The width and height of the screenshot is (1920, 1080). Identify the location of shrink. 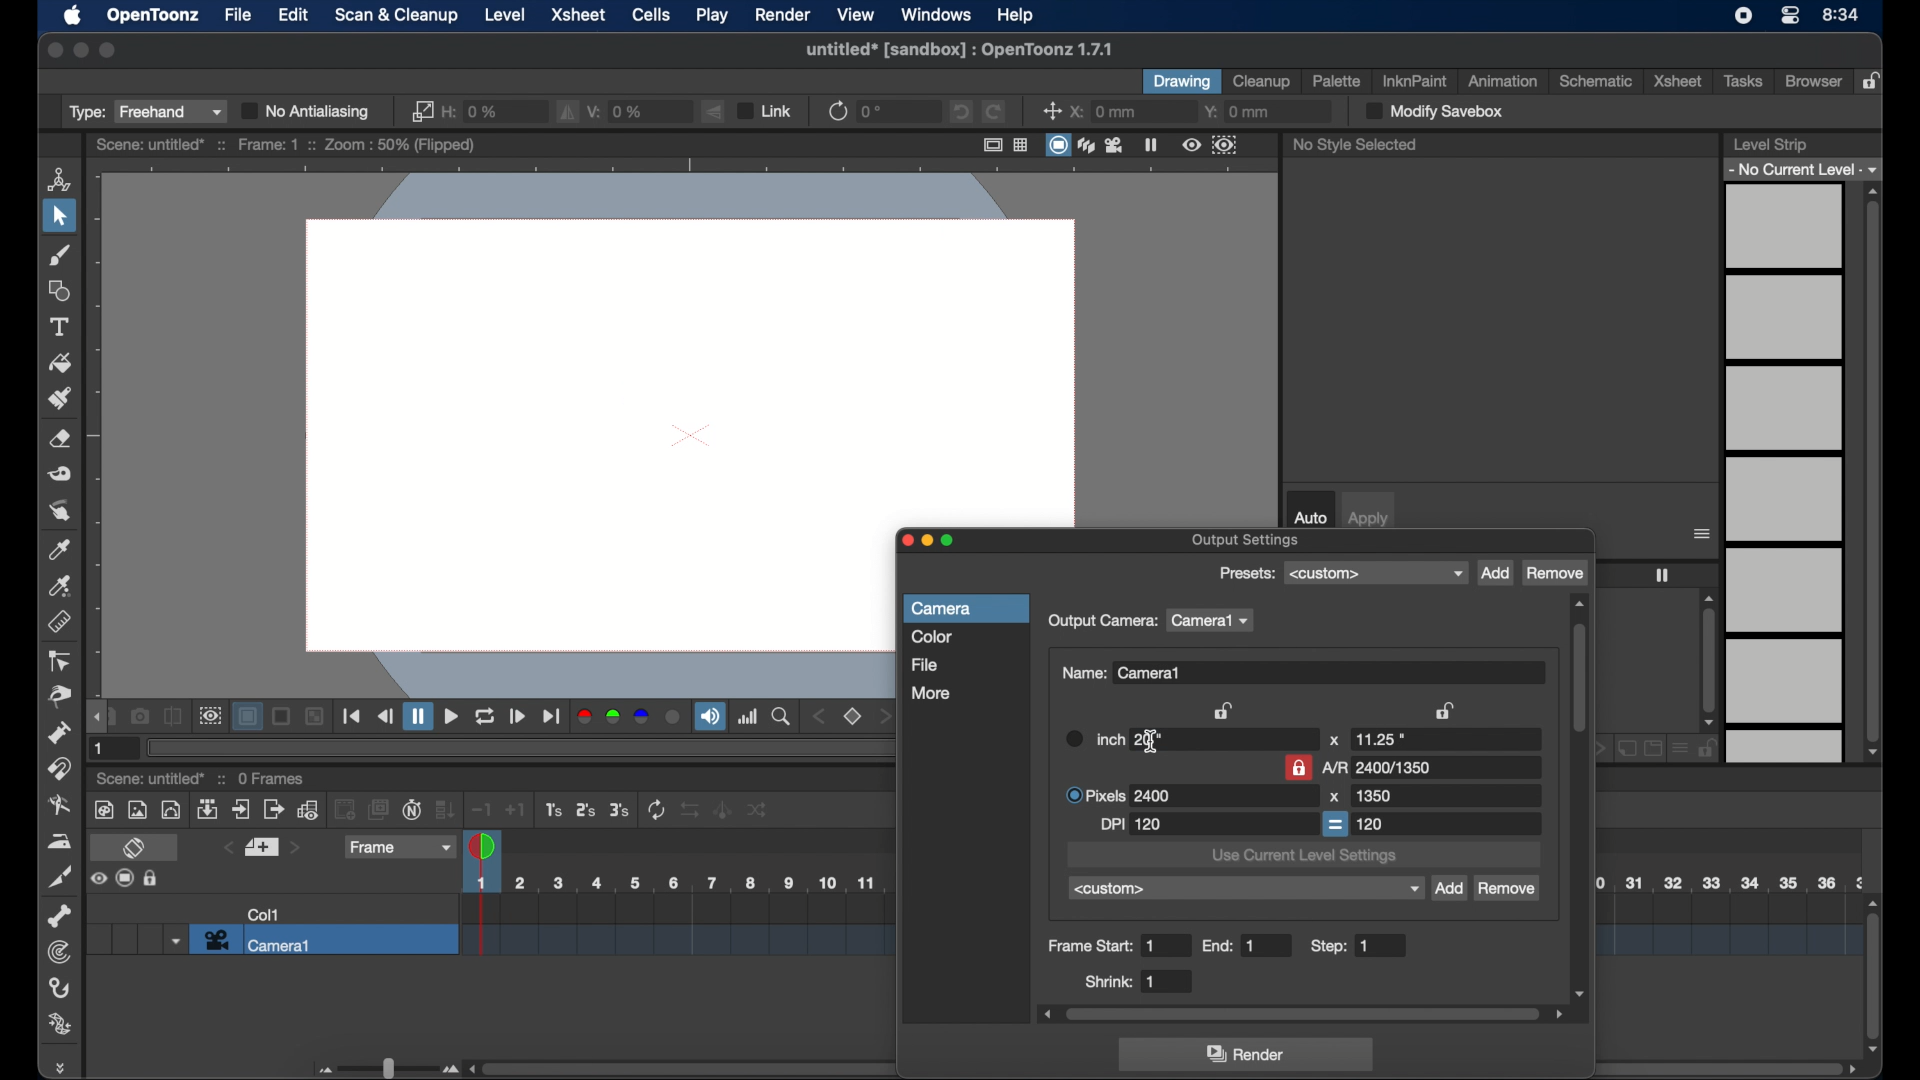
(1122, 981).